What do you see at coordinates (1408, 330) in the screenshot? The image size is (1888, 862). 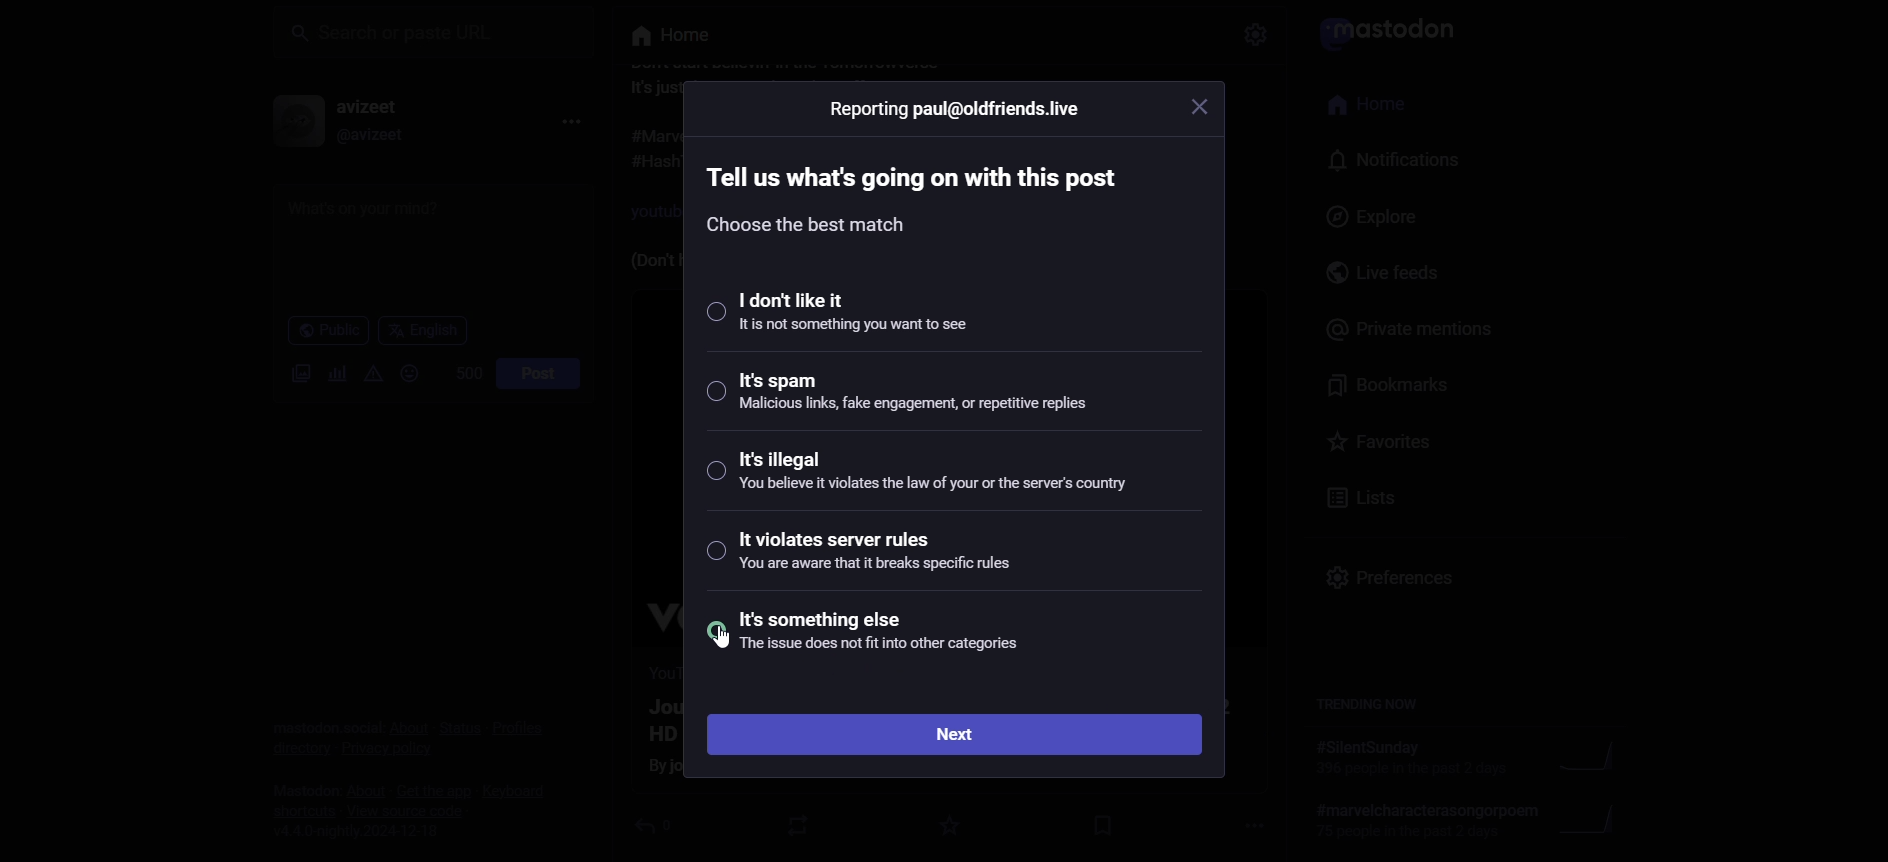 I see `private mentions` at bounding box center [1408, 330].